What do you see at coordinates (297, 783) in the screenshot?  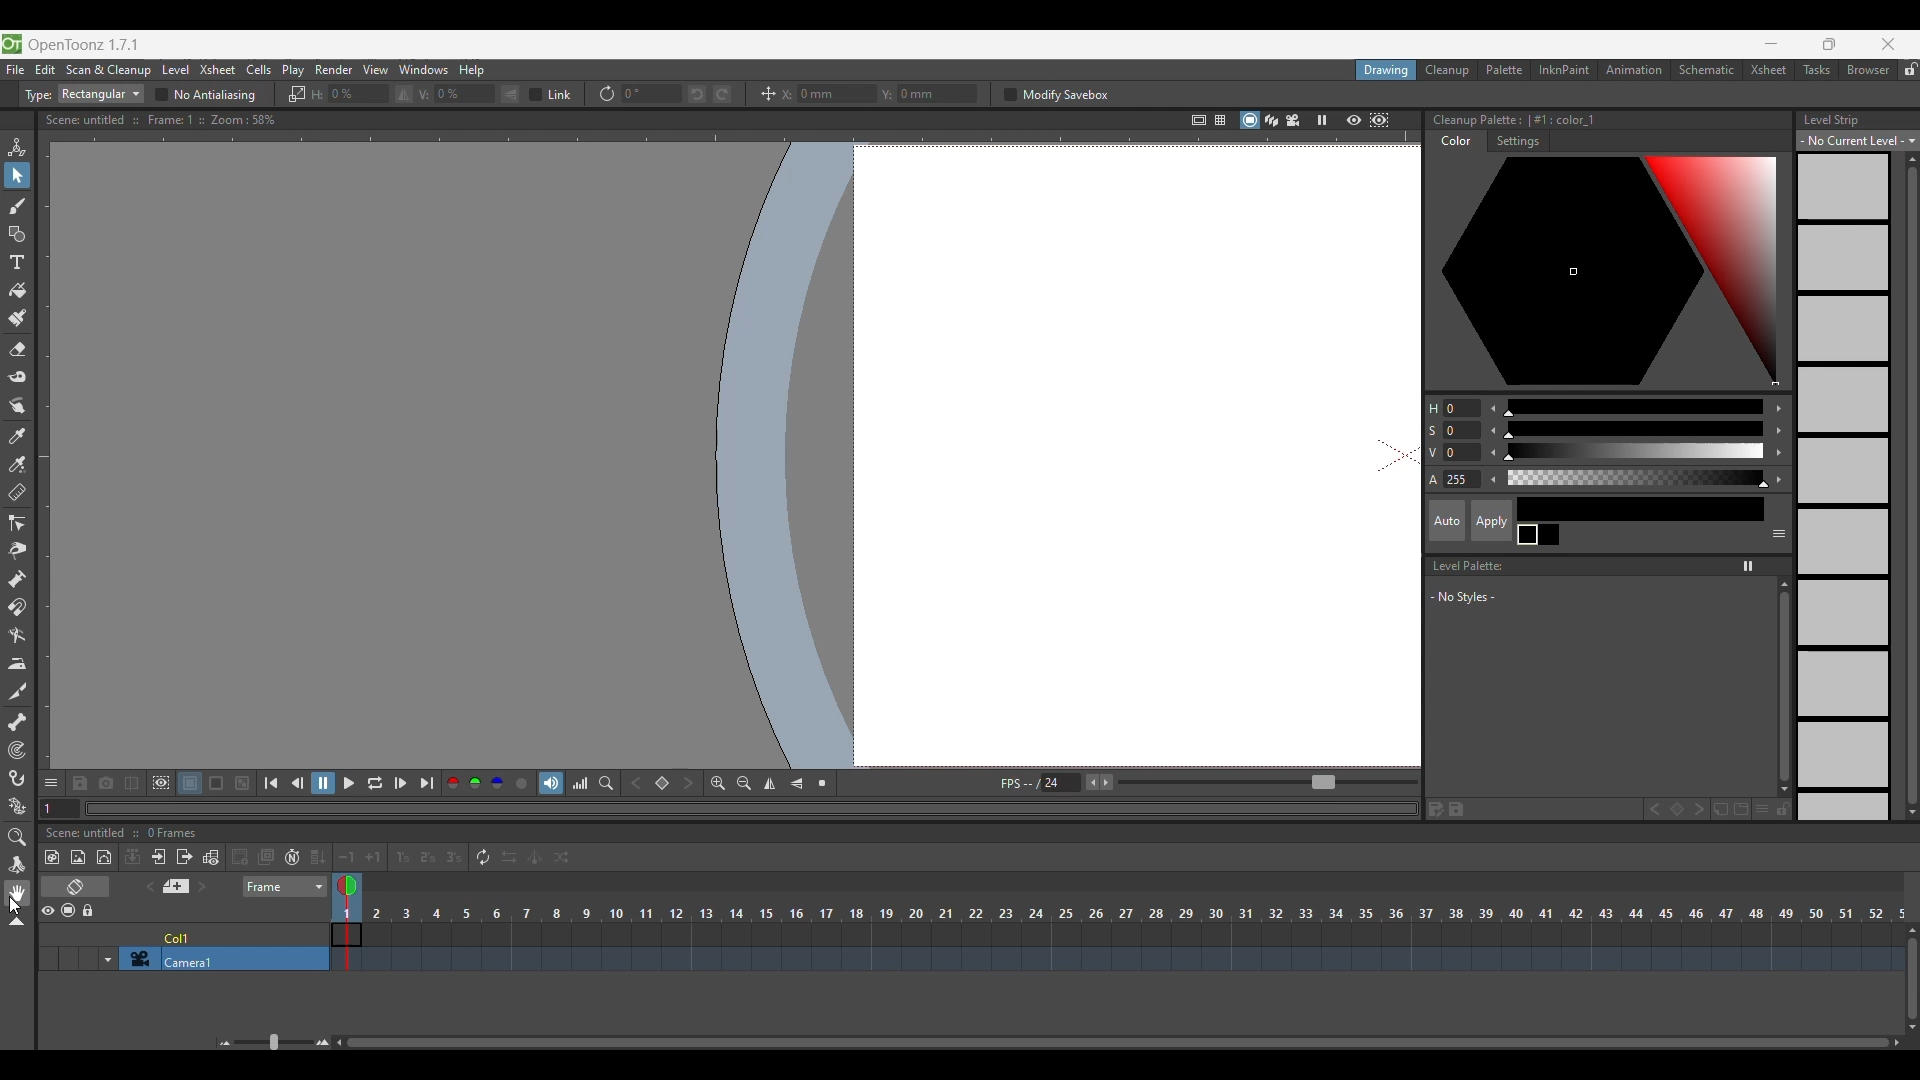 I see `Previous frame` at bounding box center [297, 783].